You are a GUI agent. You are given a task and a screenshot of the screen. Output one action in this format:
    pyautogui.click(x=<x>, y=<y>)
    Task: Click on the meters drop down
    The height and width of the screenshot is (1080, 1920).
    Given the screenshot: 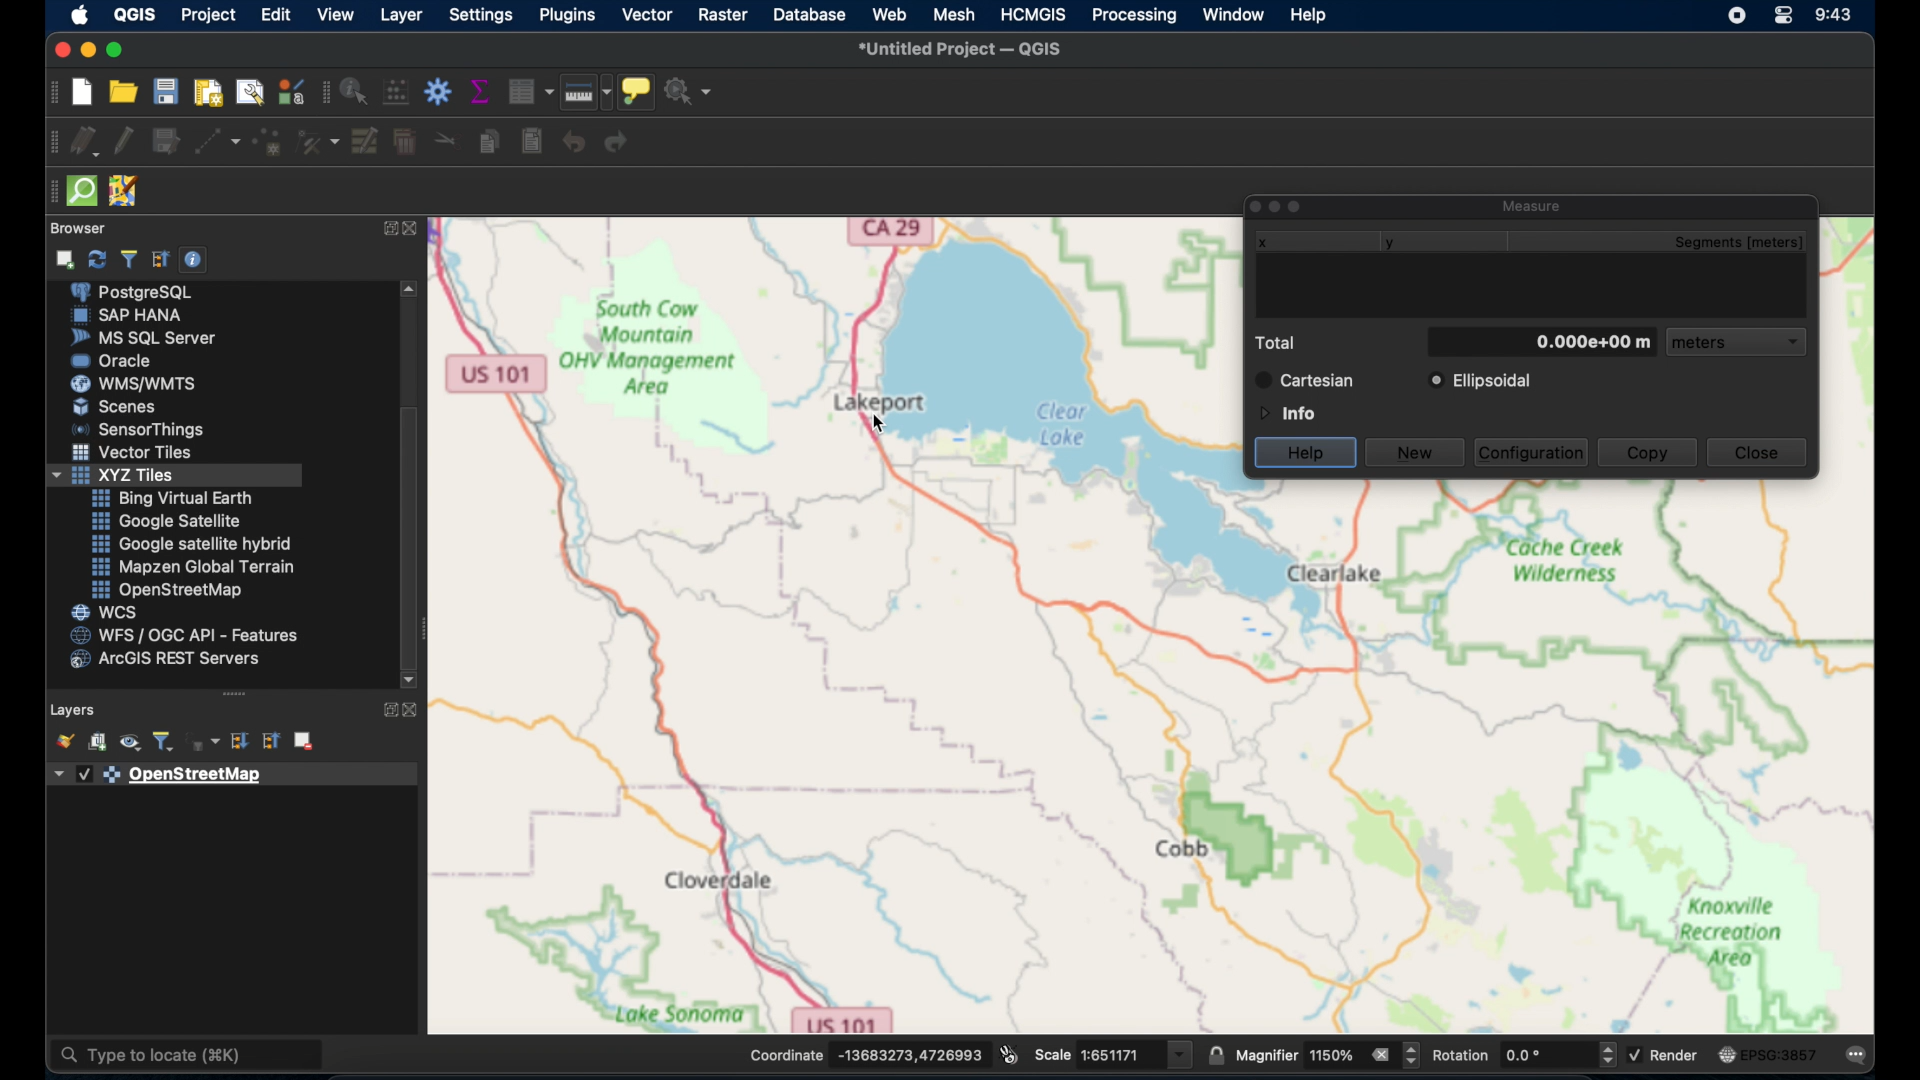 What is the action you would take?
    pyautogui.click(x=1739, y=344)
    